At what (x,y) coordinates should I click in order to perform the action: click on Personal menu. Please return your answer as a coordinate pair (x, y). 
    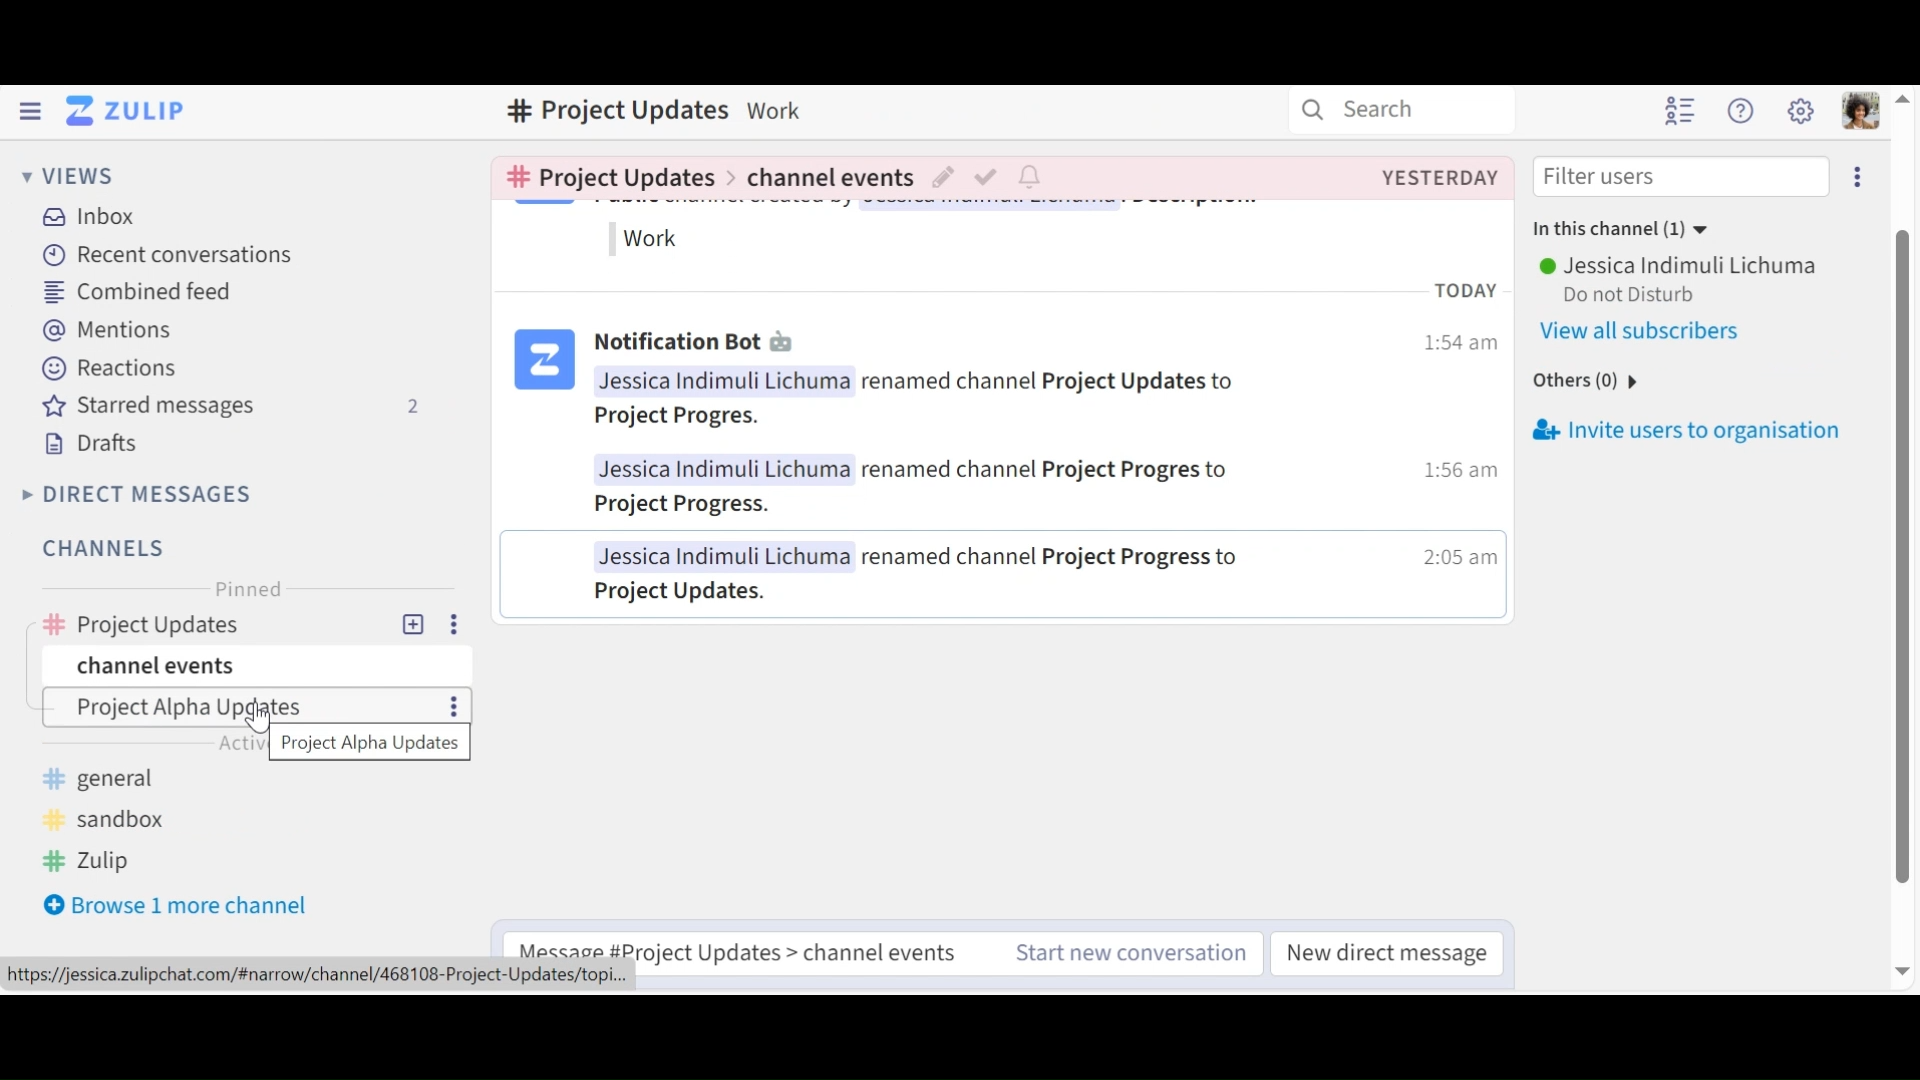
    Looking at the image, I should click on (1863, 110).